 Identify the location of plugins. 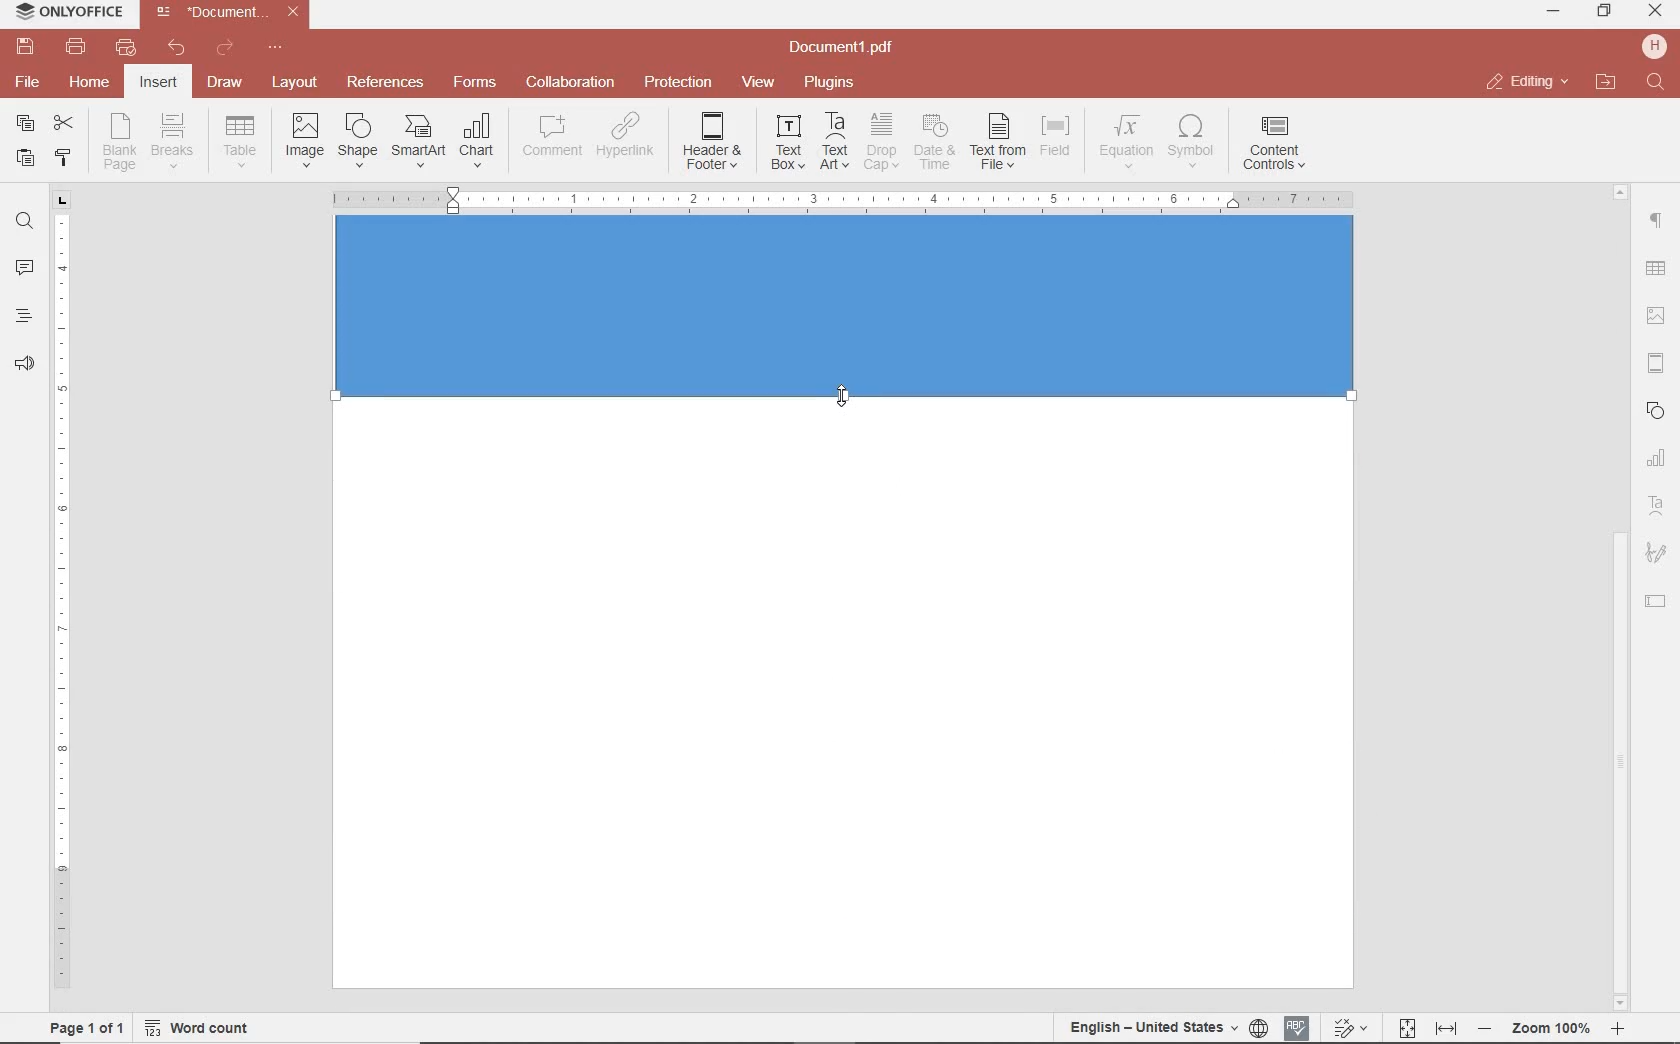
(833, 83).